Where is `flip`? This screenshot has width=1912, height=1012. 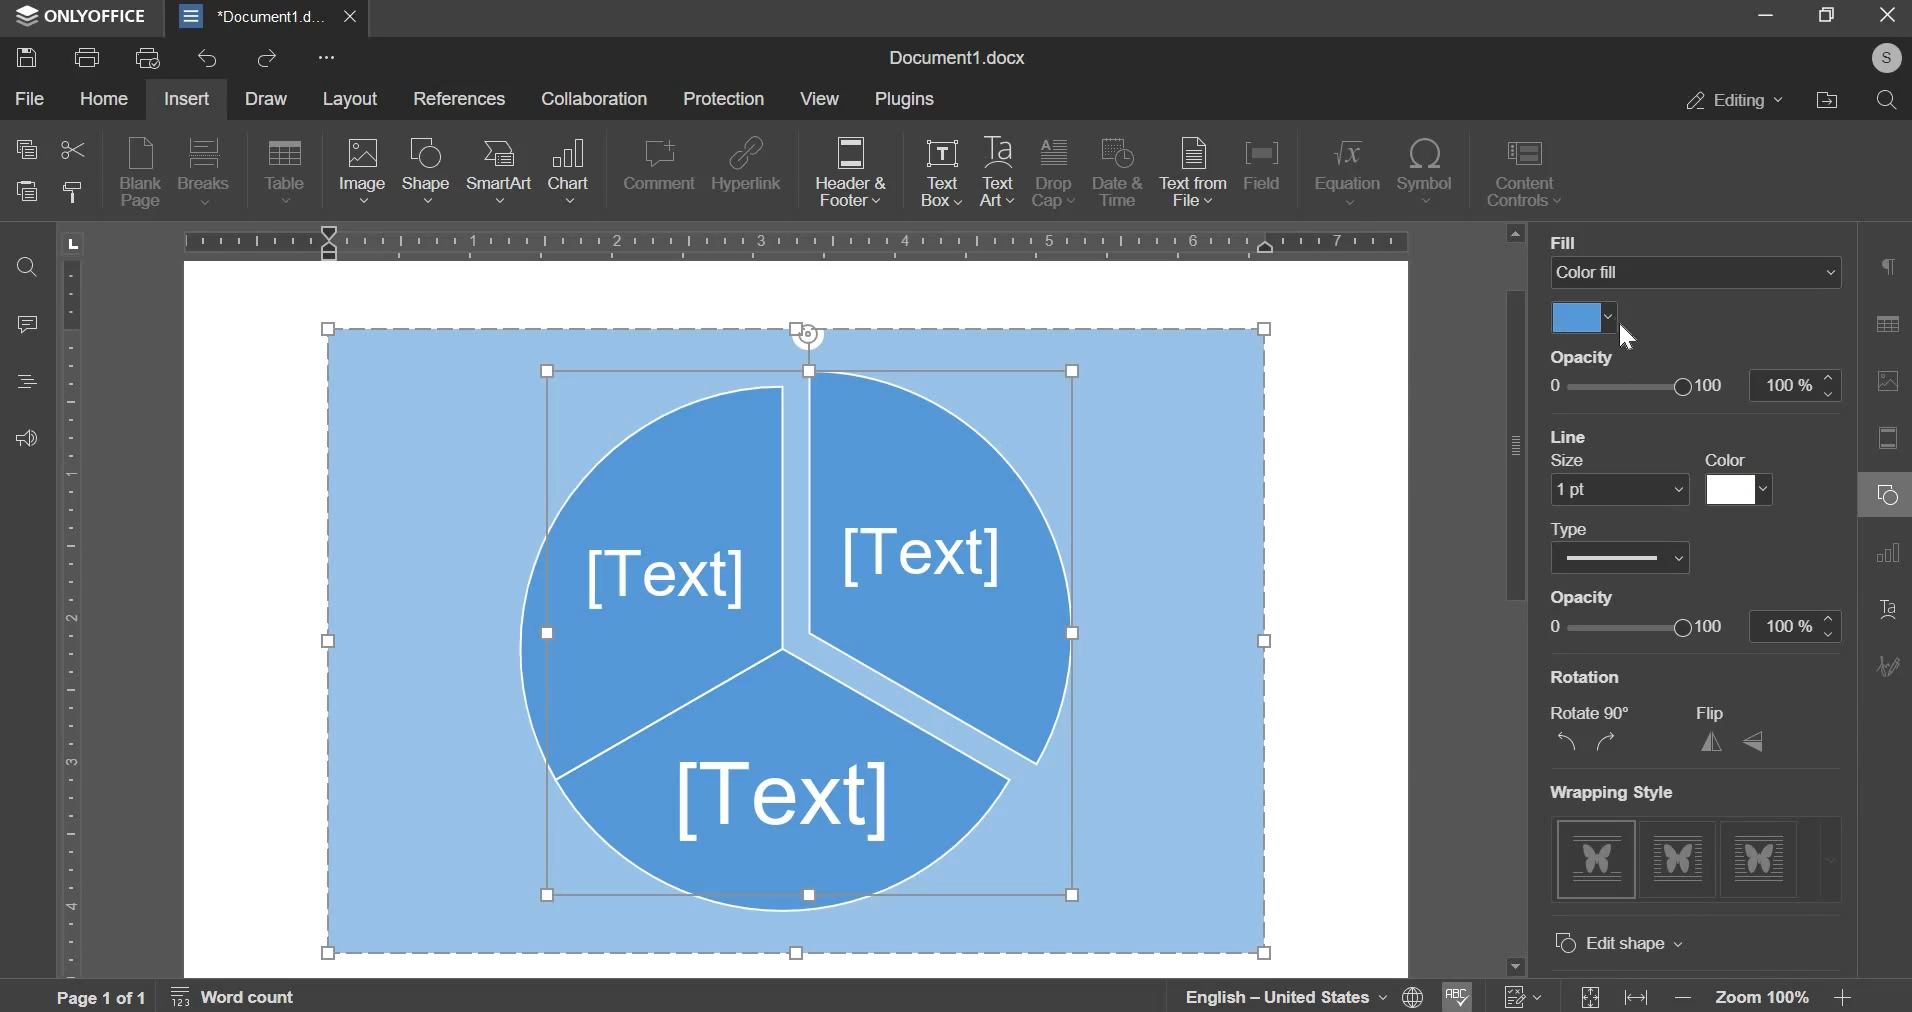
flip is located at coordinates (1731, 743).